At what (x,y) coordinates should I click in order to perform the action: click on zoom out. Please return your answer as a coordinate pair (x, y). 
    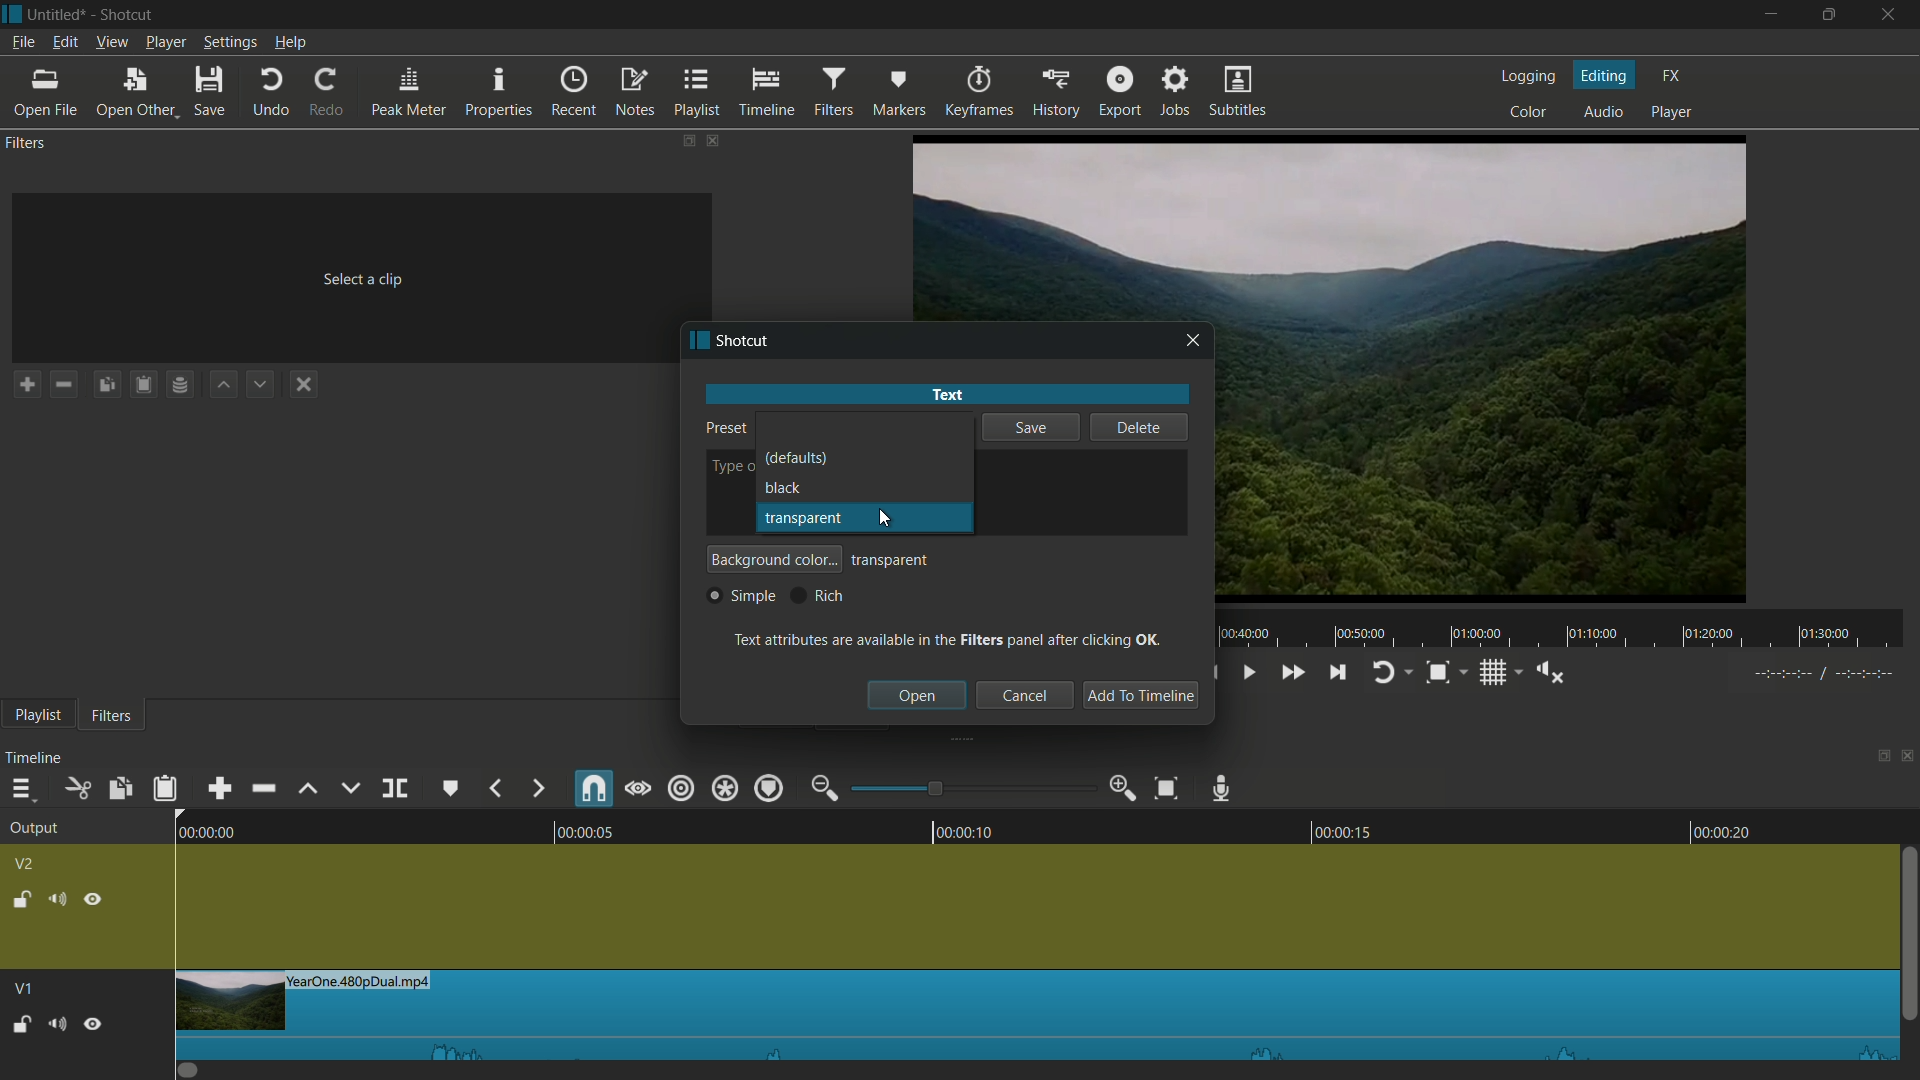
    Looking at the image, I should click on (823, 788).